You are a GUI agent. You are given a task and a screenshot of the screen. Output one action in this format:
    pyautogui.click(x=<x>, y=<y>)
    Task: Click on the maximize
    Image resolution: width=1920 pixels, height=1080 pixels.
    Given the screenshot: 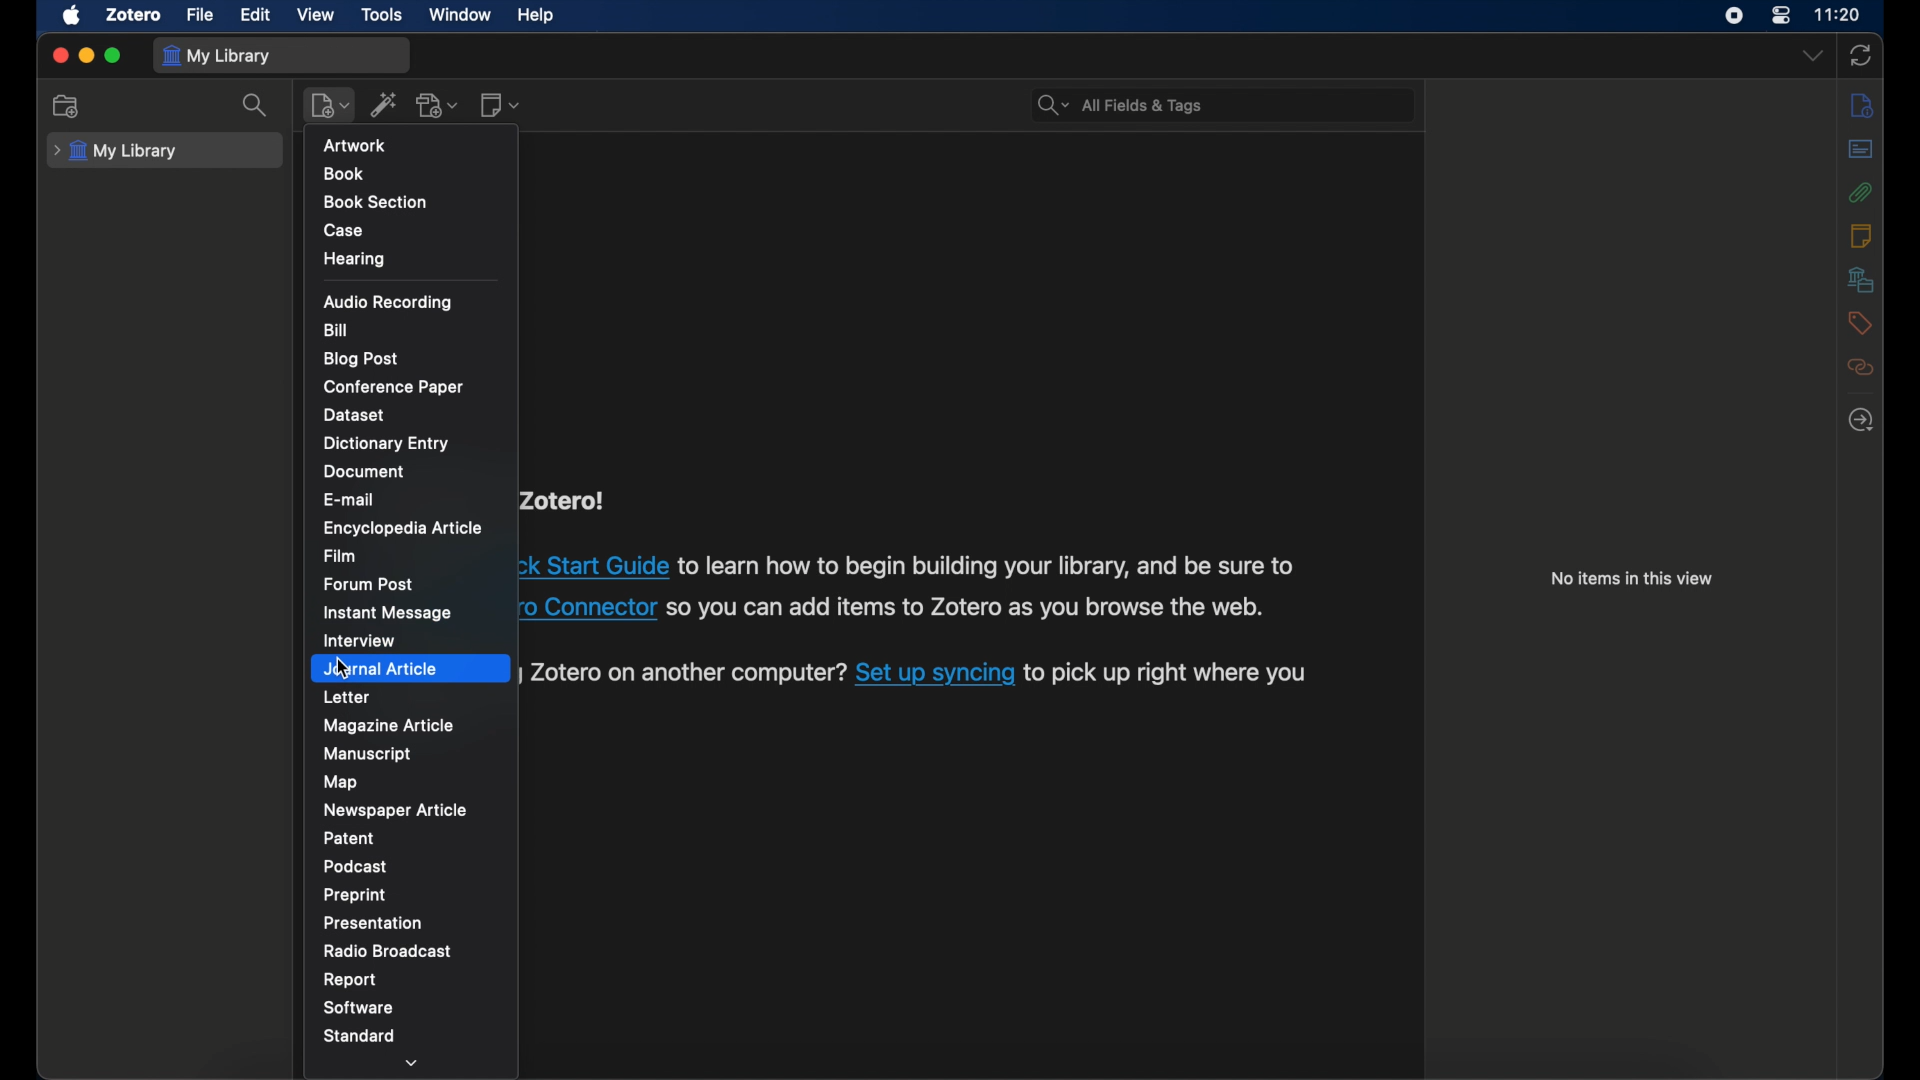 What is the action you would take?
    pyautogui.click(x=114, y=55)
    